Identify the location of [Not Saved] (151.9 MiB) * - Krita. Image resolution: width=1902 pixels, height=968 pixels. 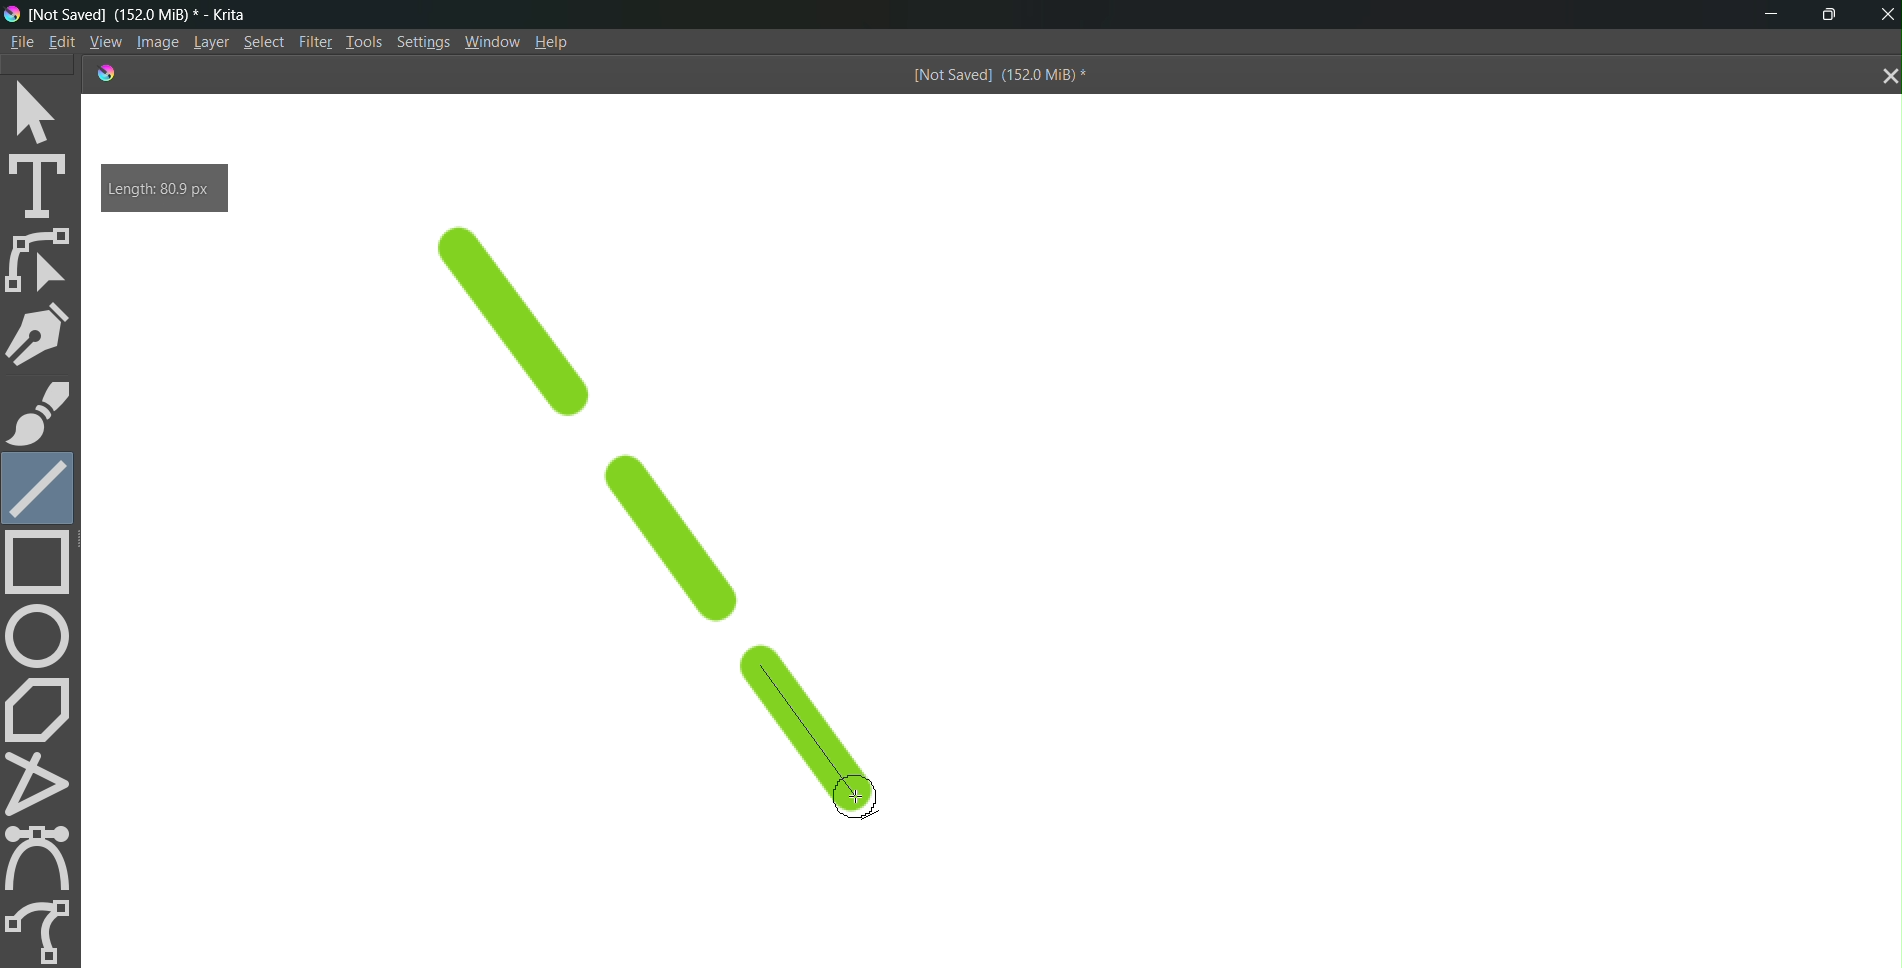
(151, 14).